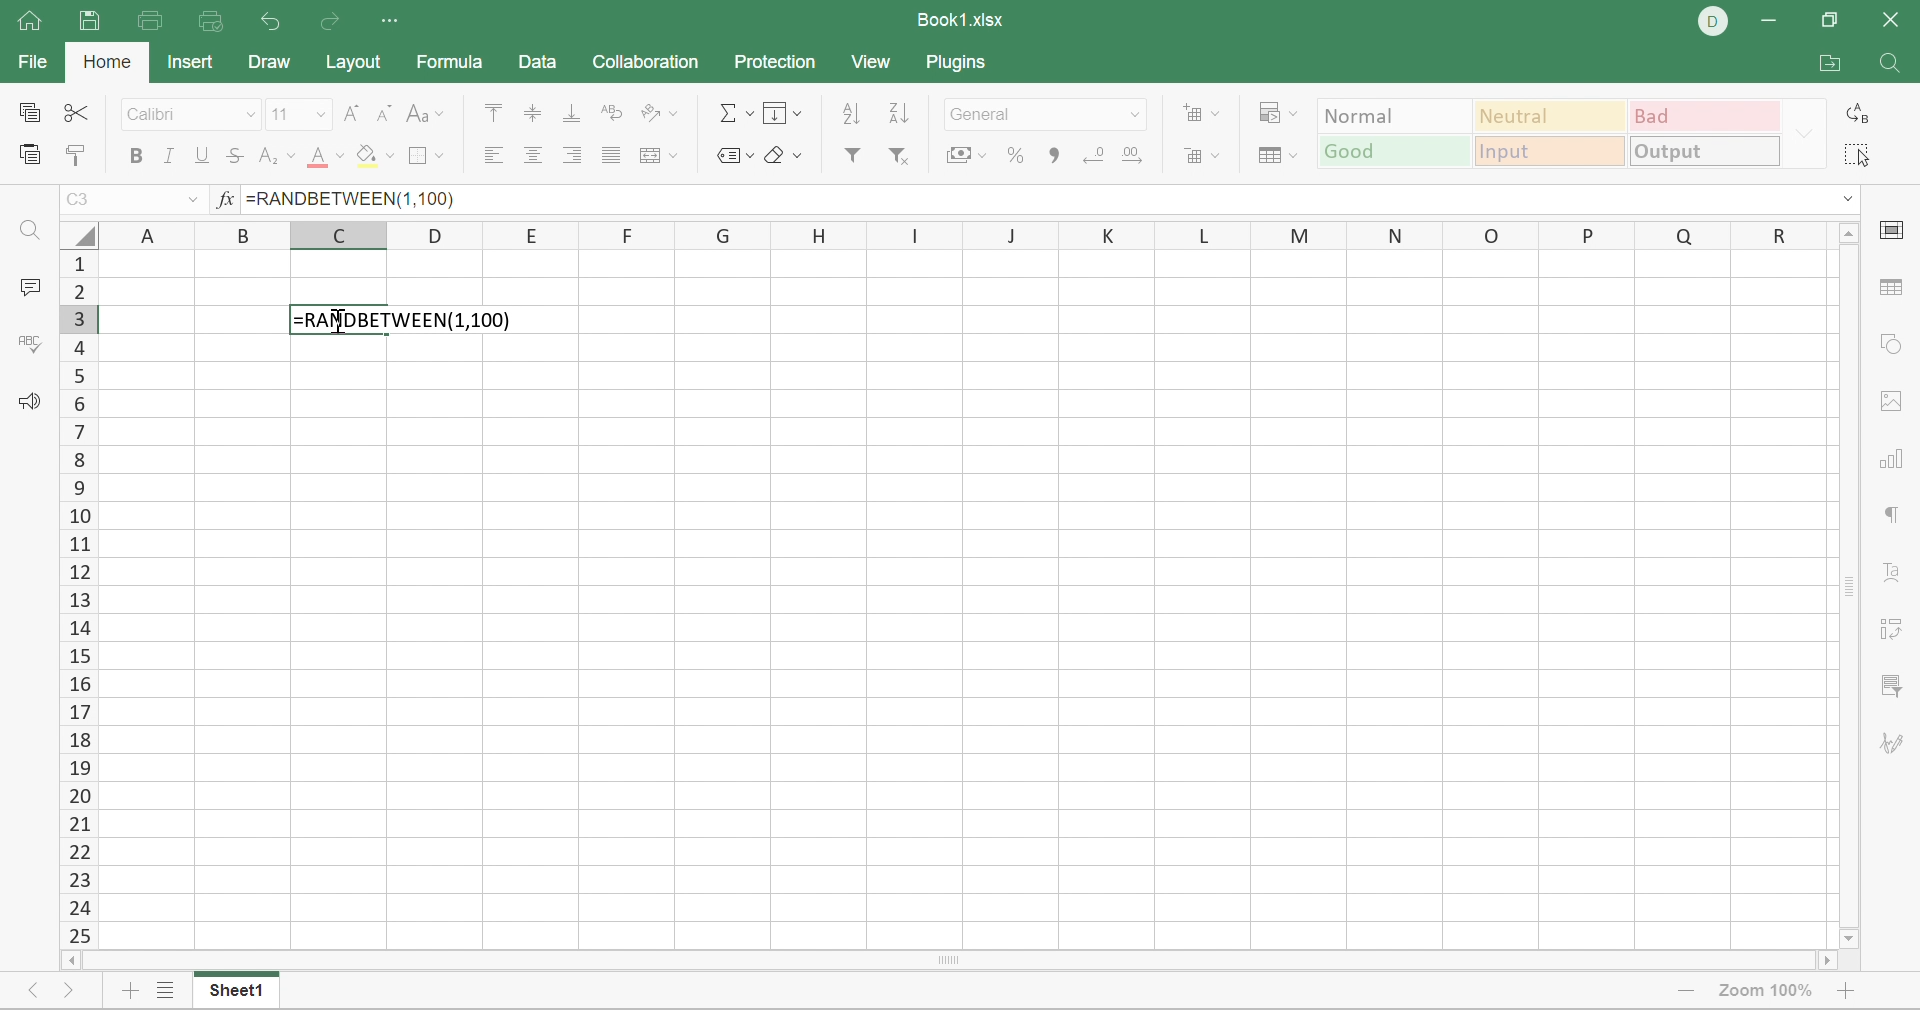 The height and width of the screenshot is (1010, 1920). What do you see at coordinates (34, 403) in the screenshot?
I see `Feedback & support` at bounding box center [34, 403].